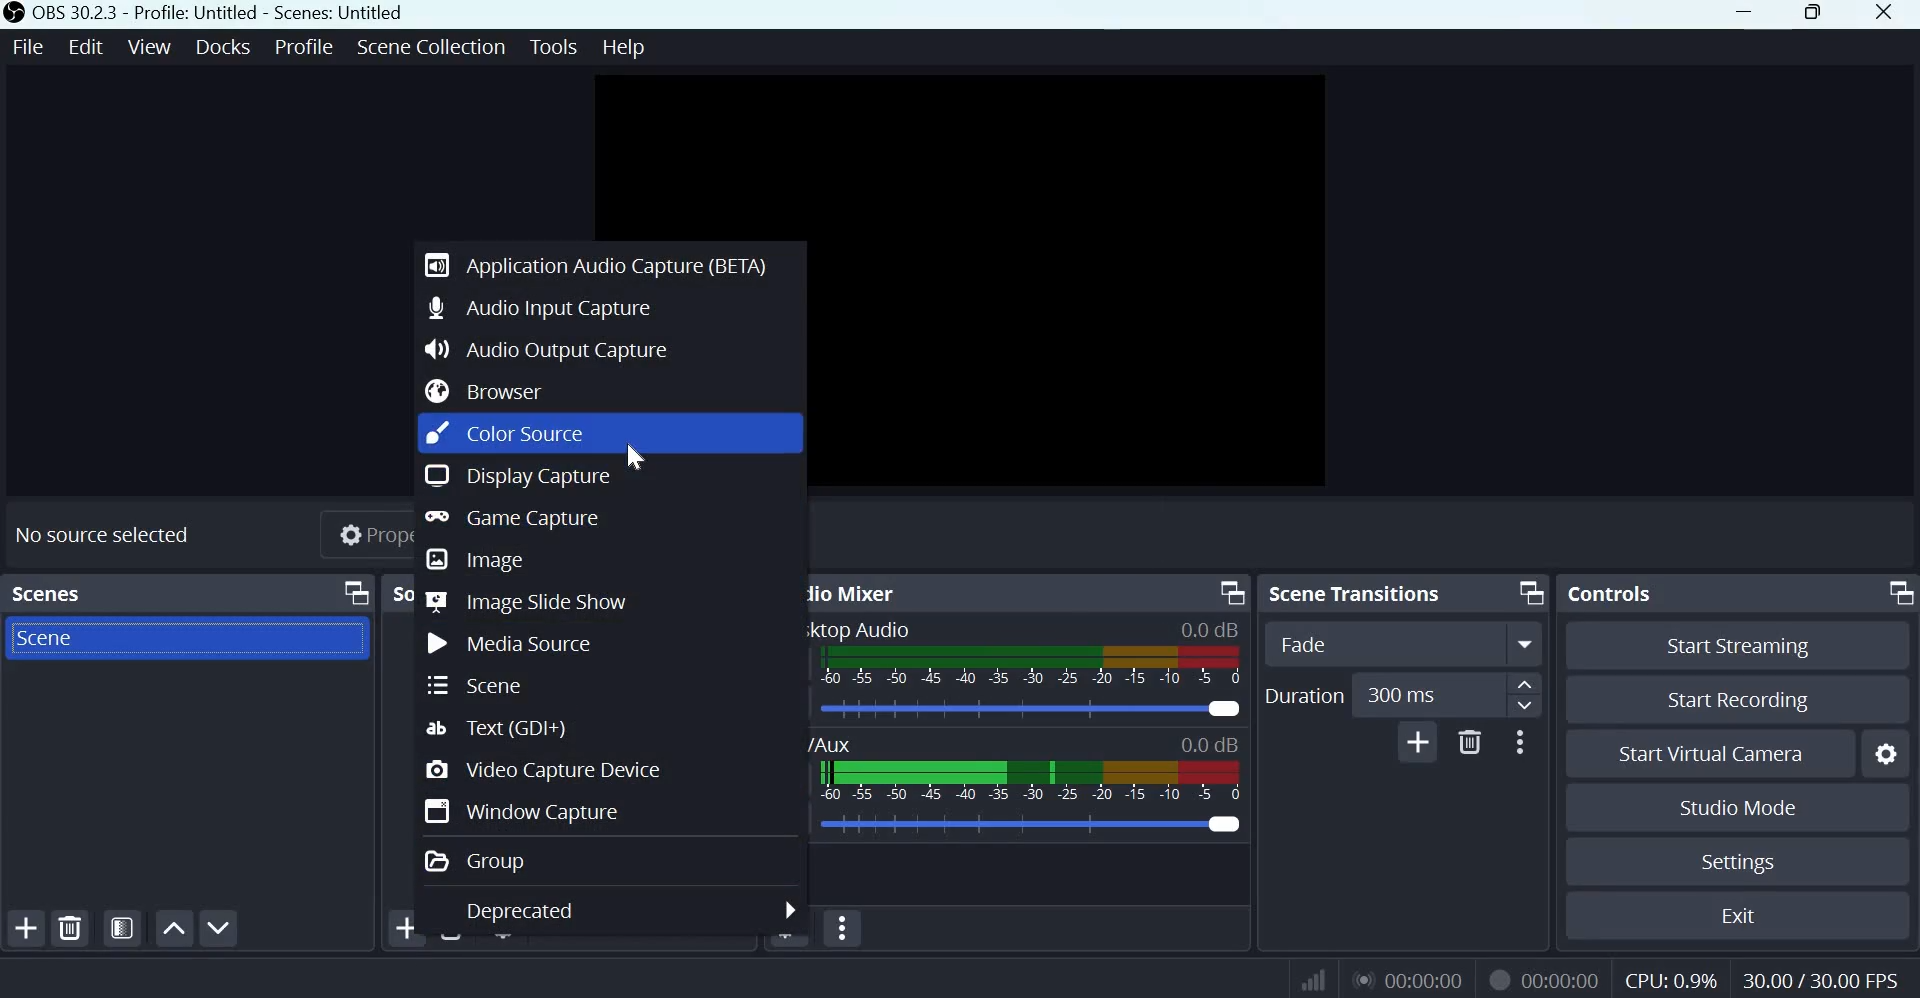 The image size is (1920, 998). I want to click on Maximize, so click(1813, 14).